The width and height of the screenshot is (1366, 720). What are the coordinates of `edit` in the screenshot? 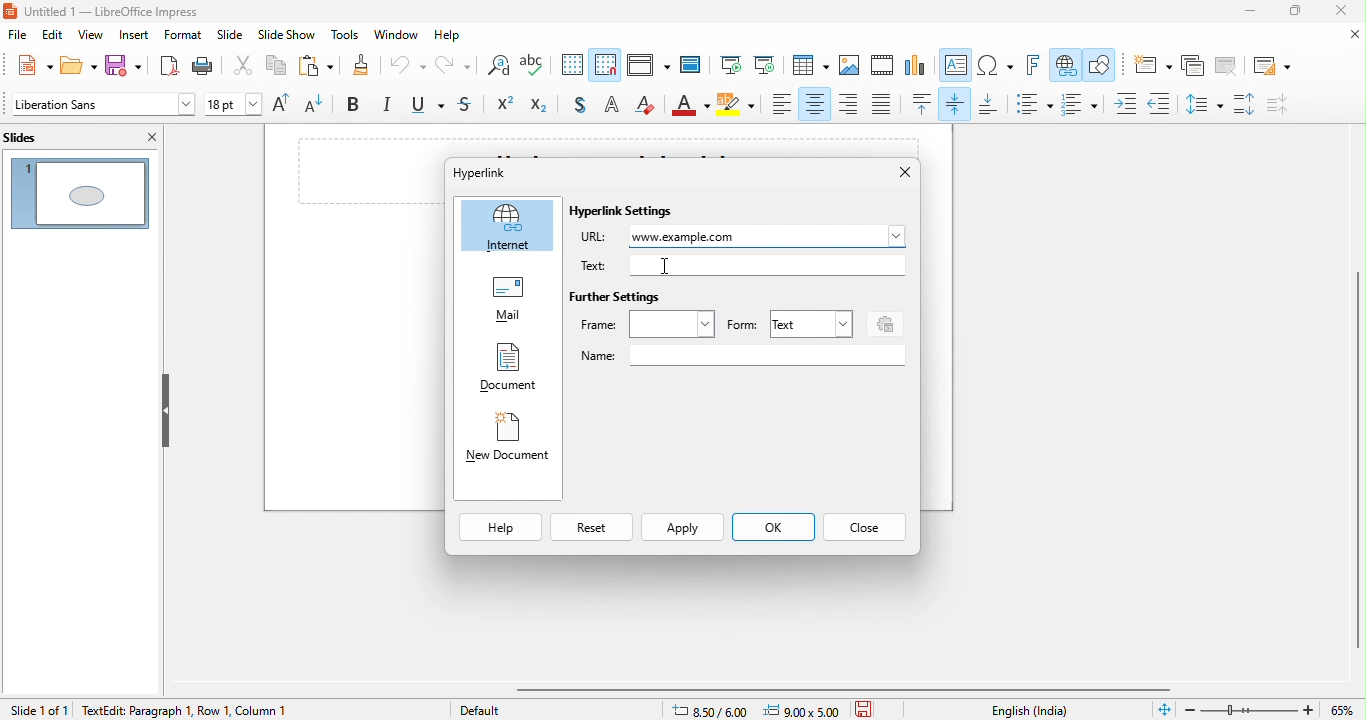 It's located at (54, 36).